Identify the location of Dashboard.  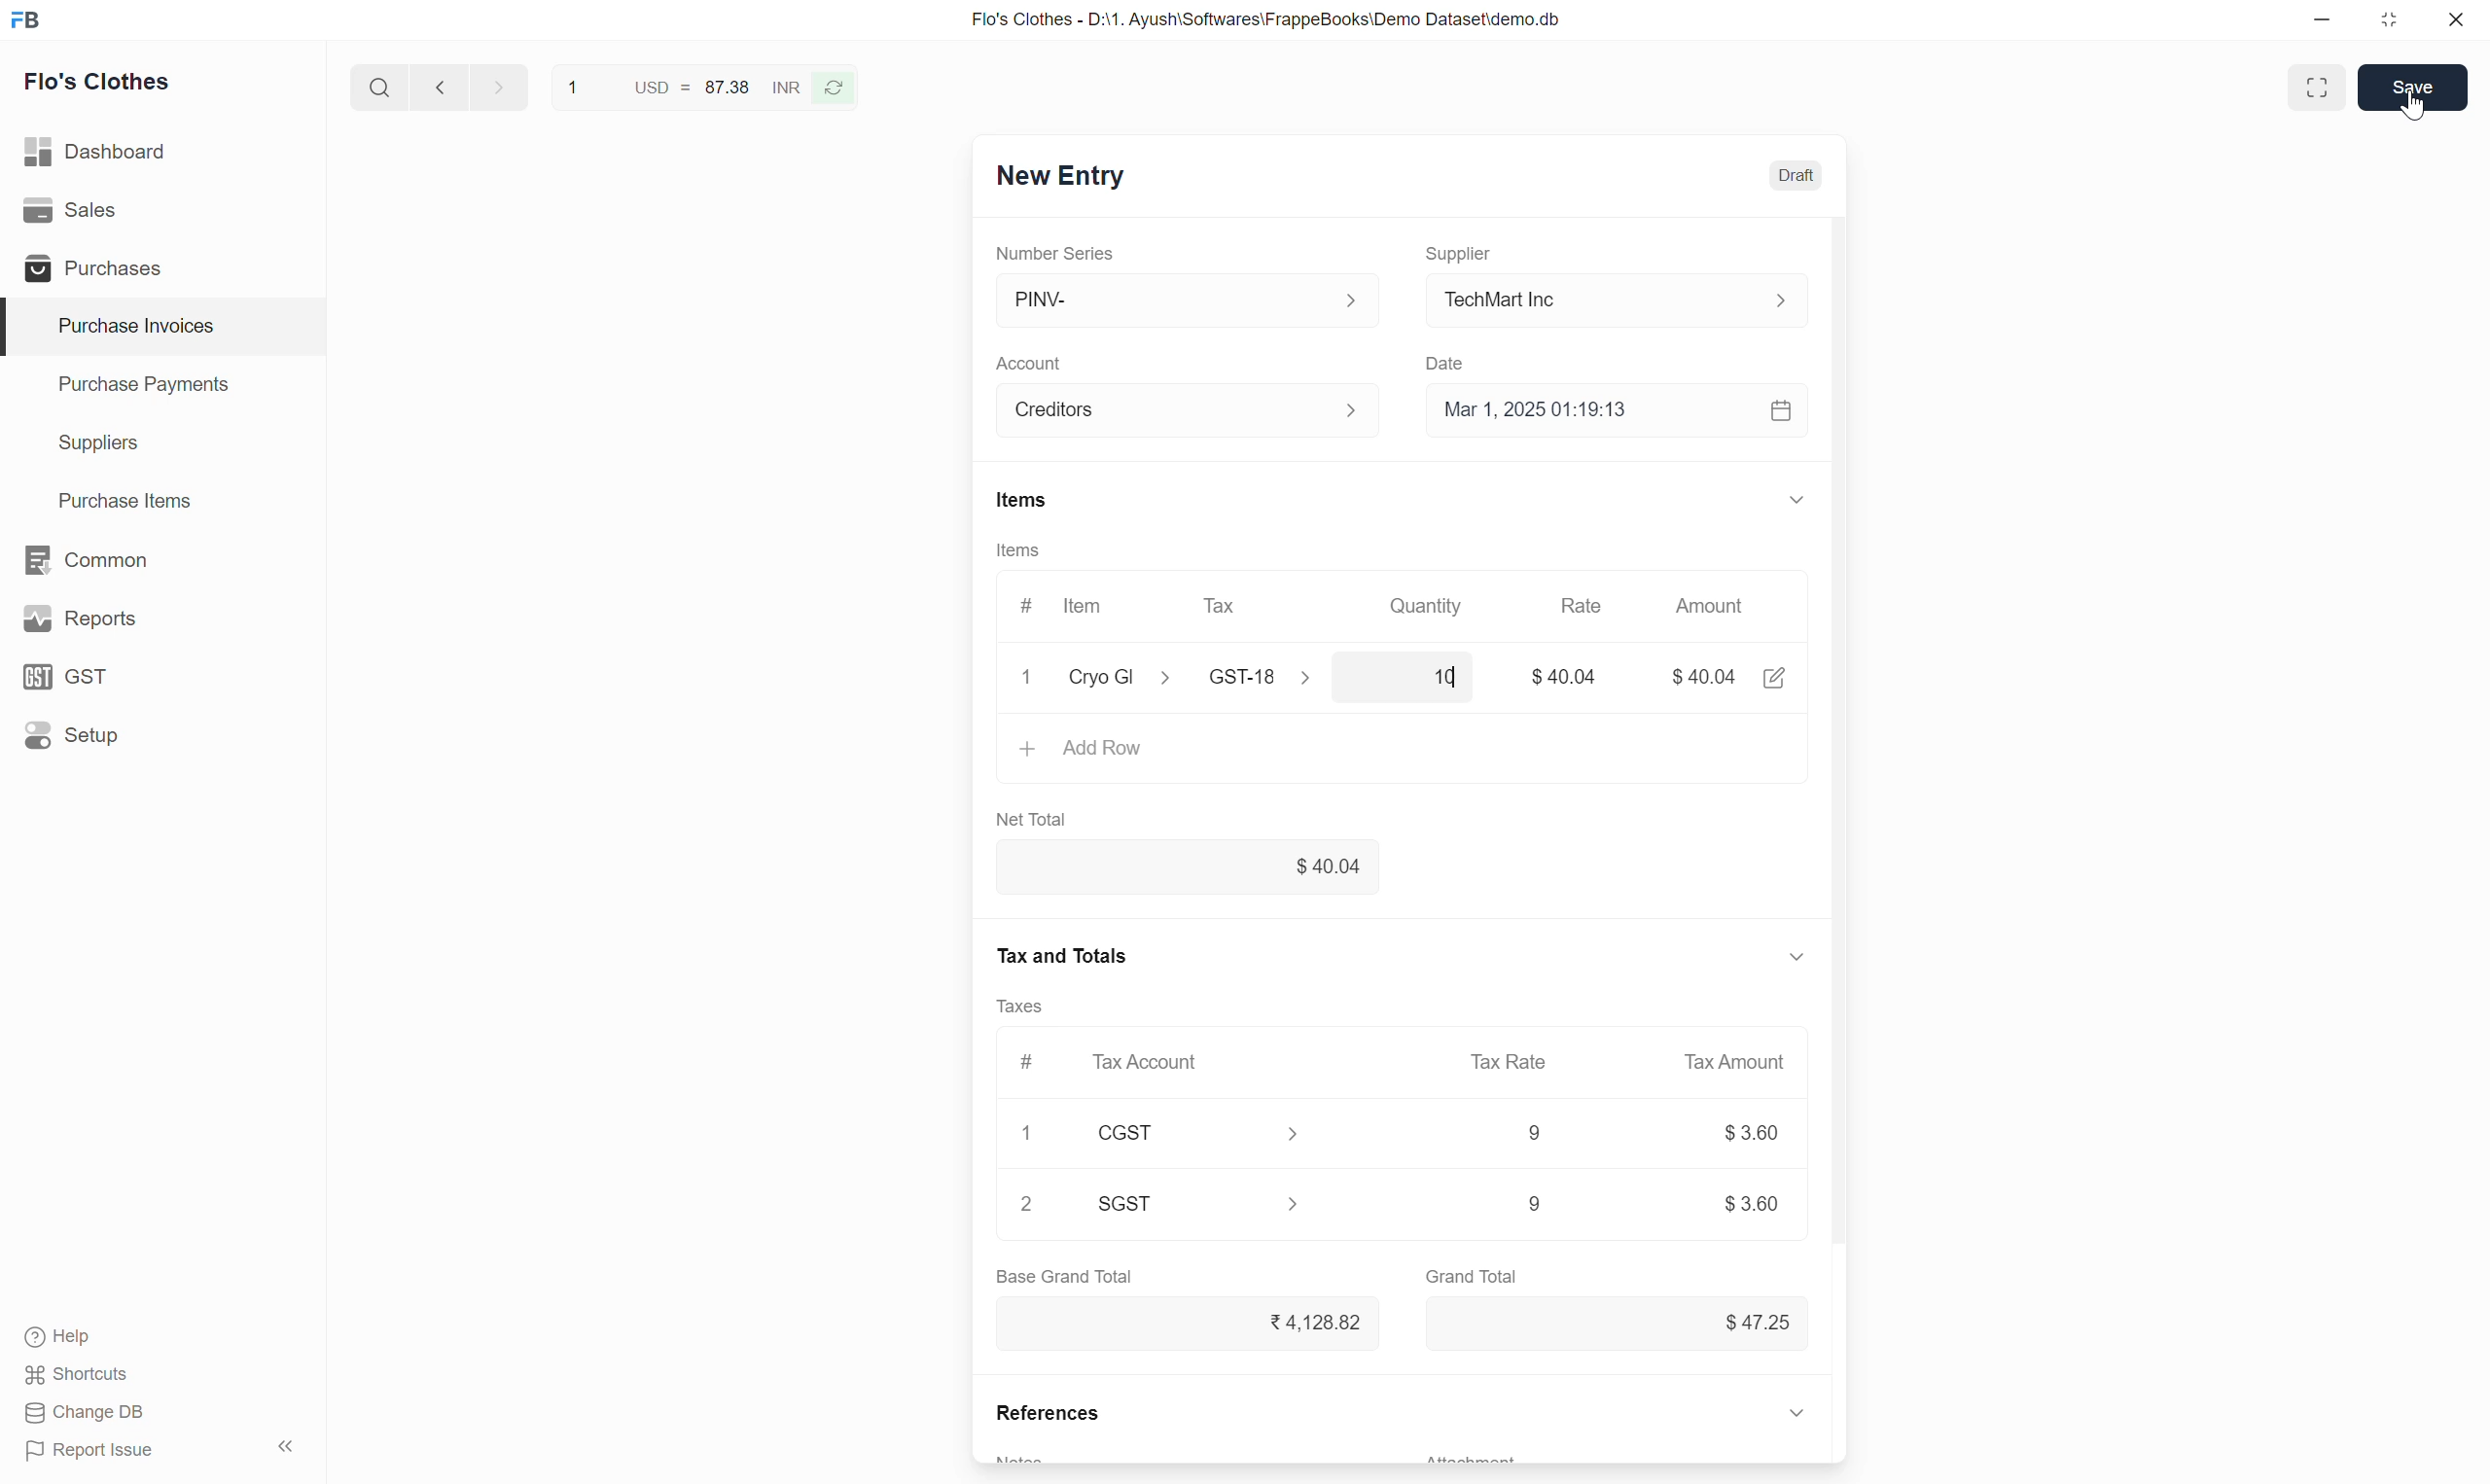
(98, 147).